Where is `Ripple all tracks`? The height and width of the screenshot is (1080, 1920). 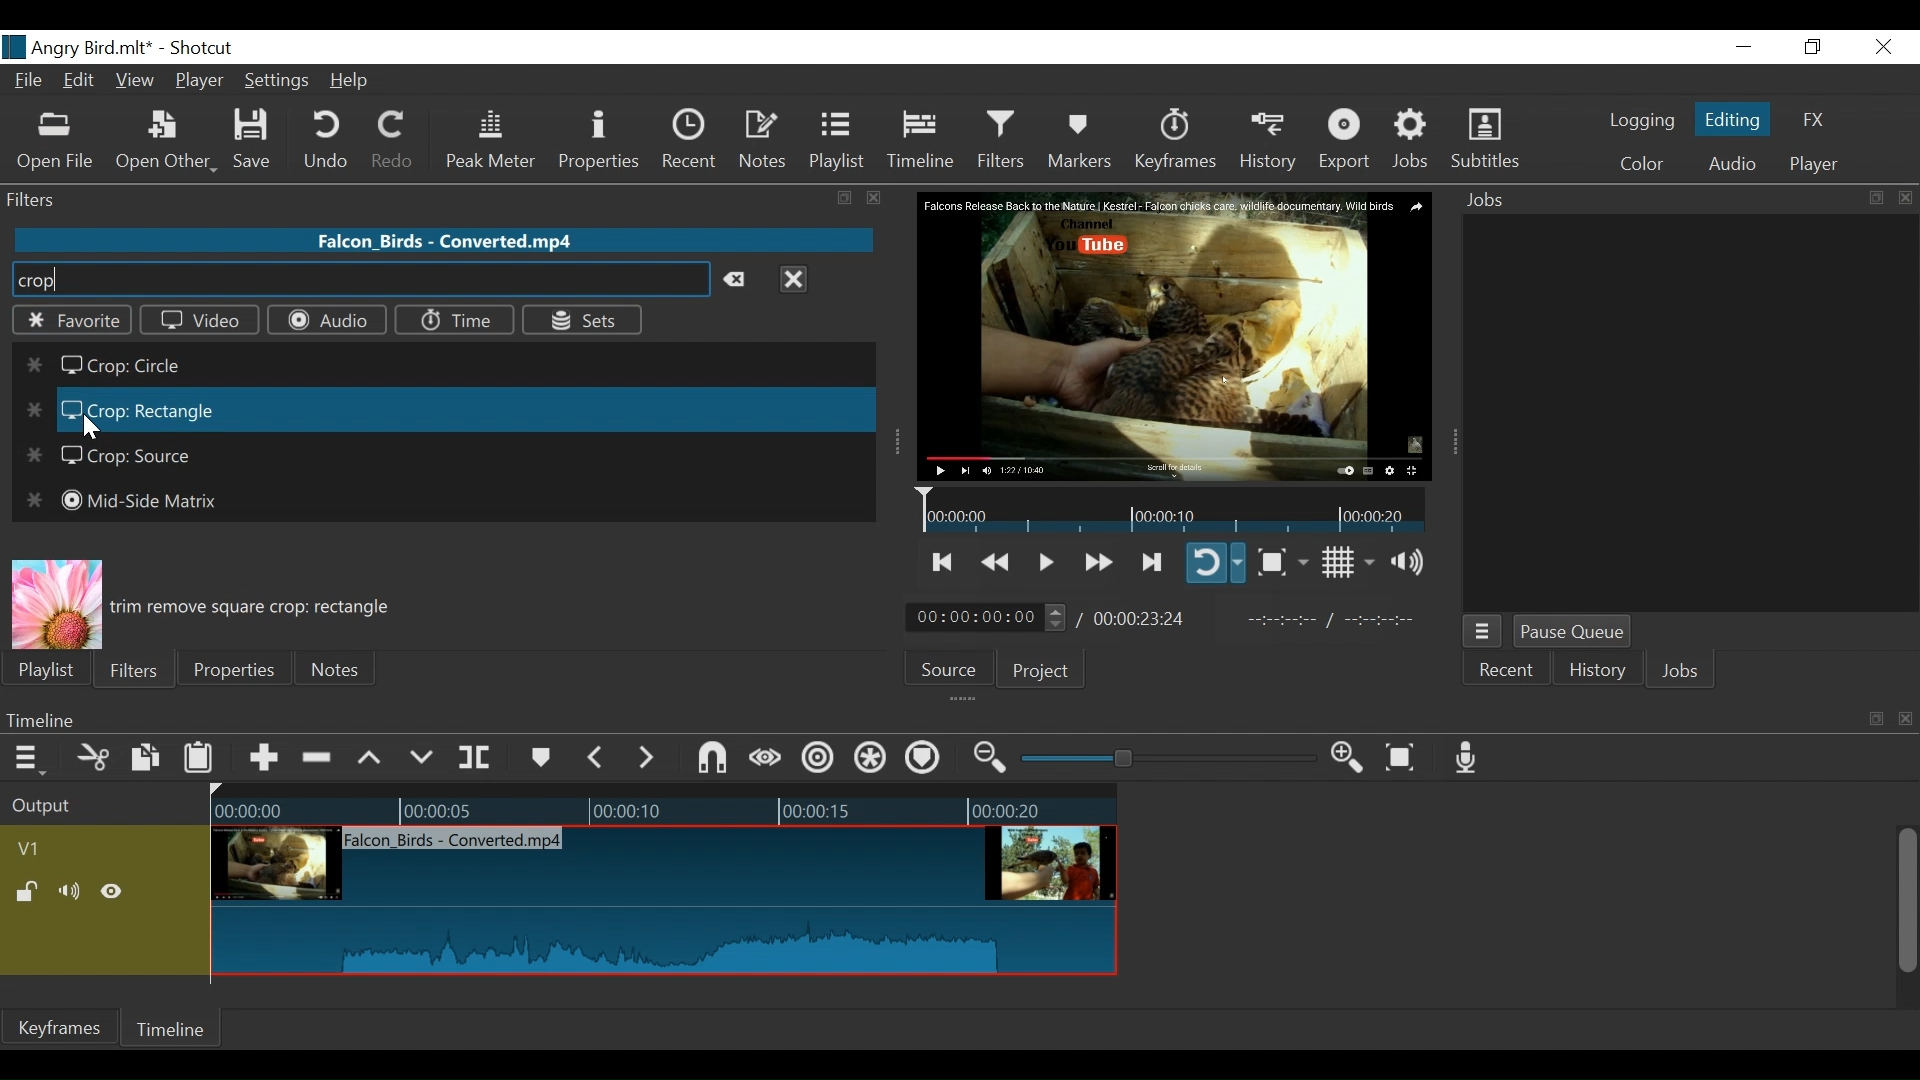 Ripple all tracks is located at coordinates (922, 760).